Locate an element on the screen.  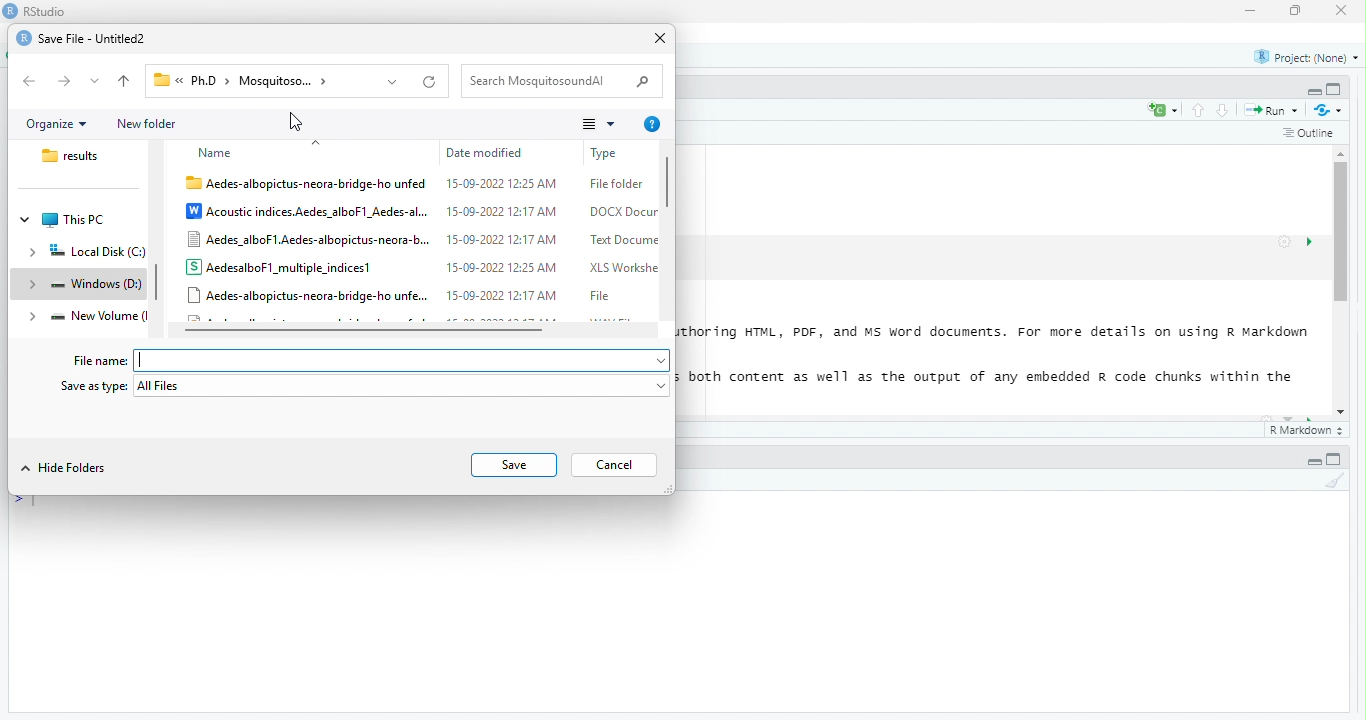
Search is located at coordinates (642, 82).